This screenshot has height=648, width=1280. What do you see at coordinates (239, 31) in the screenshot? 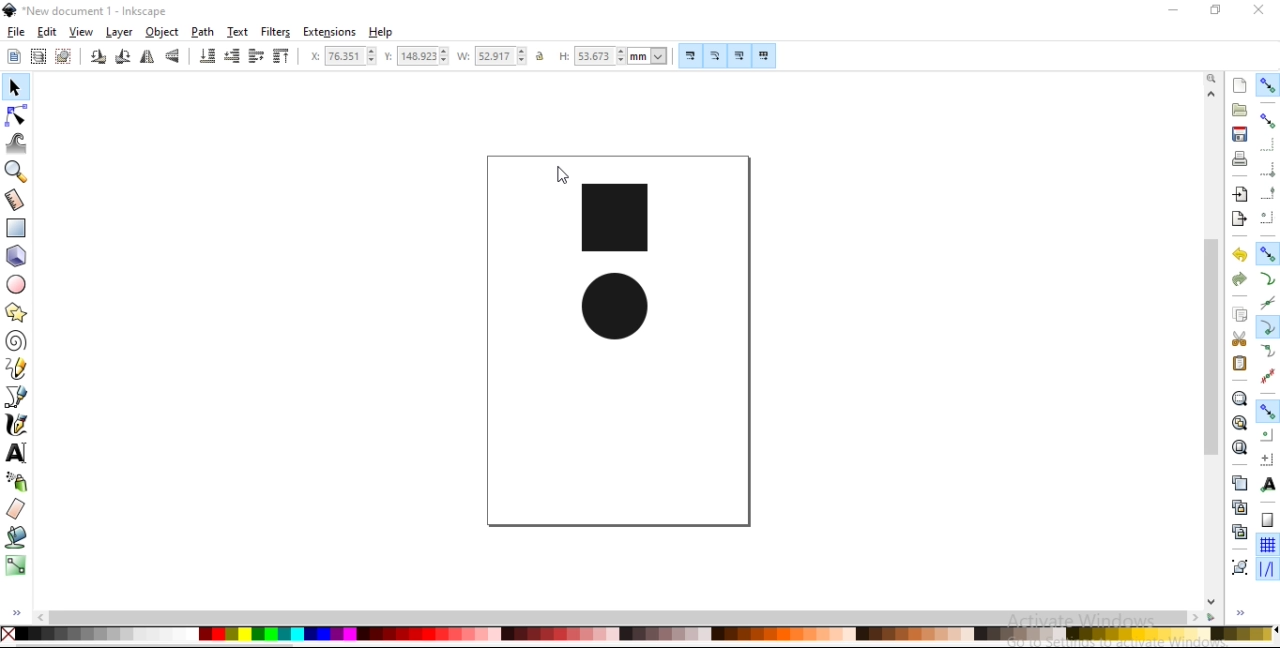
I see `text` at bounding box center [239, 31].